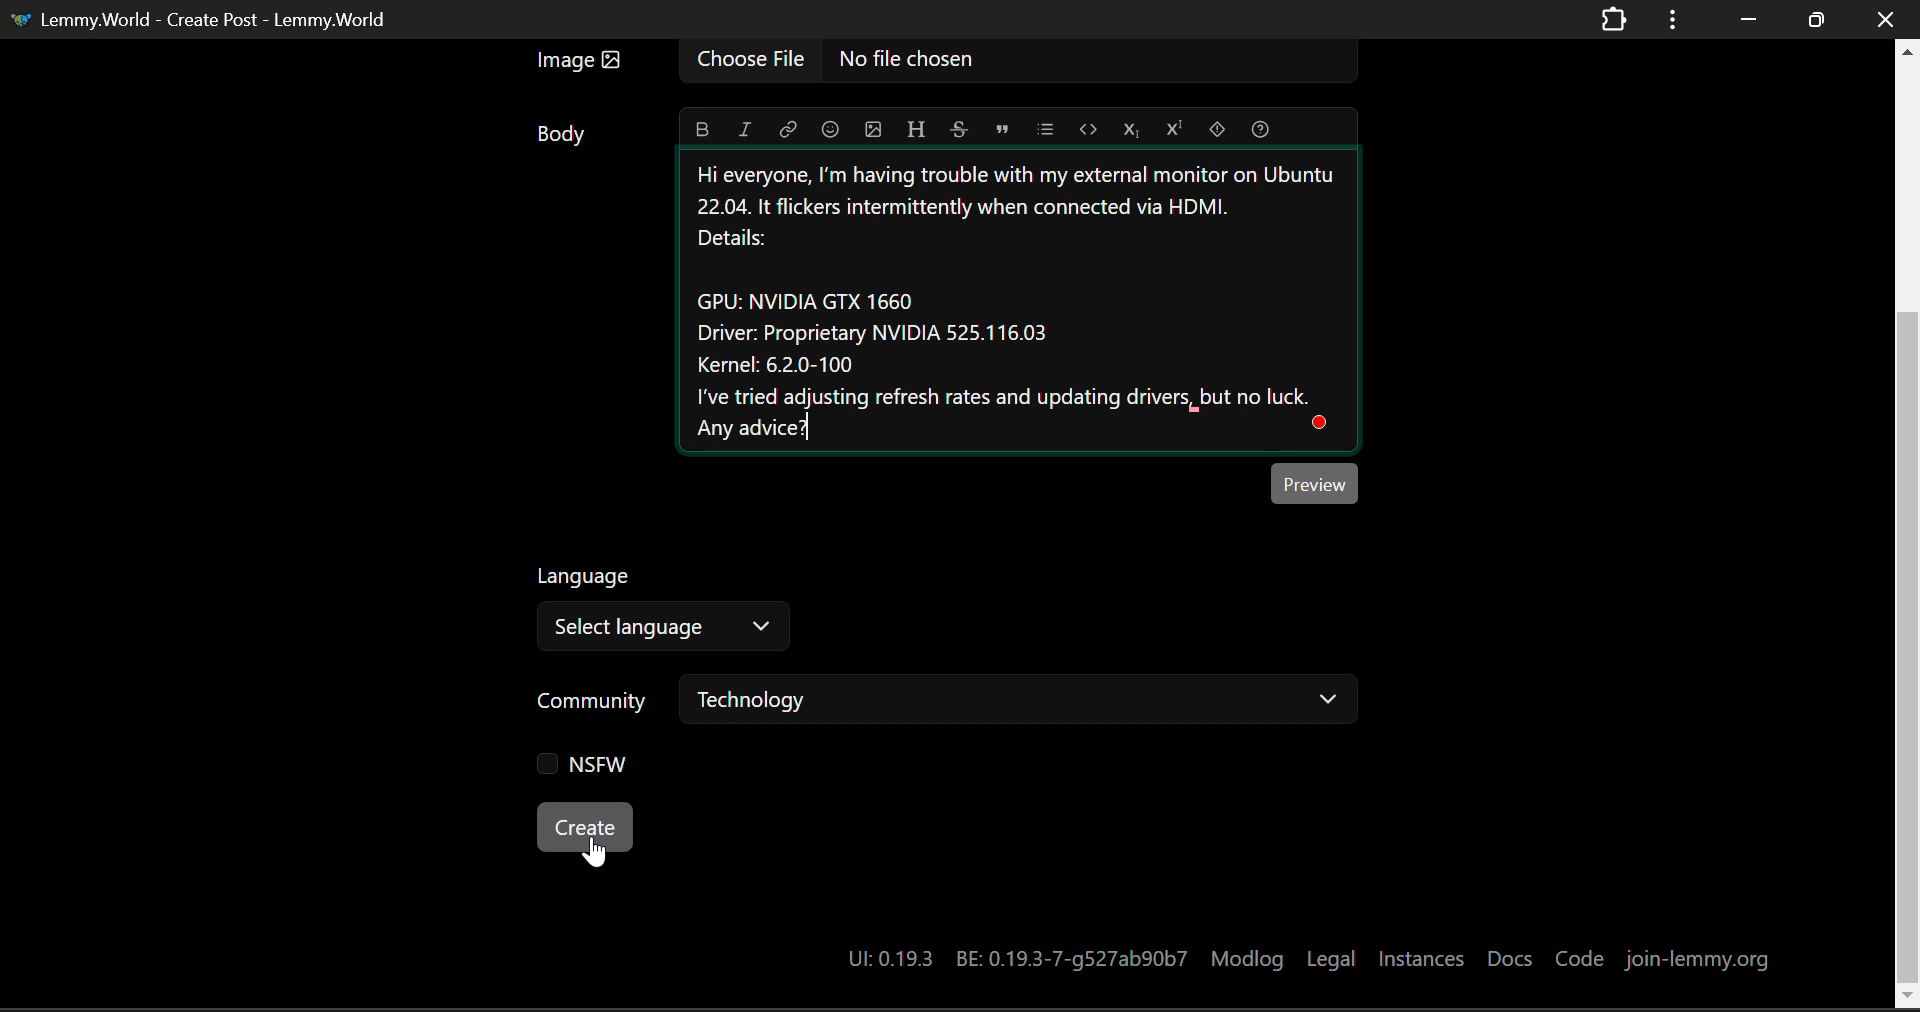  Describe the element at coordinates (1675, 20) in the screenshot. I see `Window Options` at that location.